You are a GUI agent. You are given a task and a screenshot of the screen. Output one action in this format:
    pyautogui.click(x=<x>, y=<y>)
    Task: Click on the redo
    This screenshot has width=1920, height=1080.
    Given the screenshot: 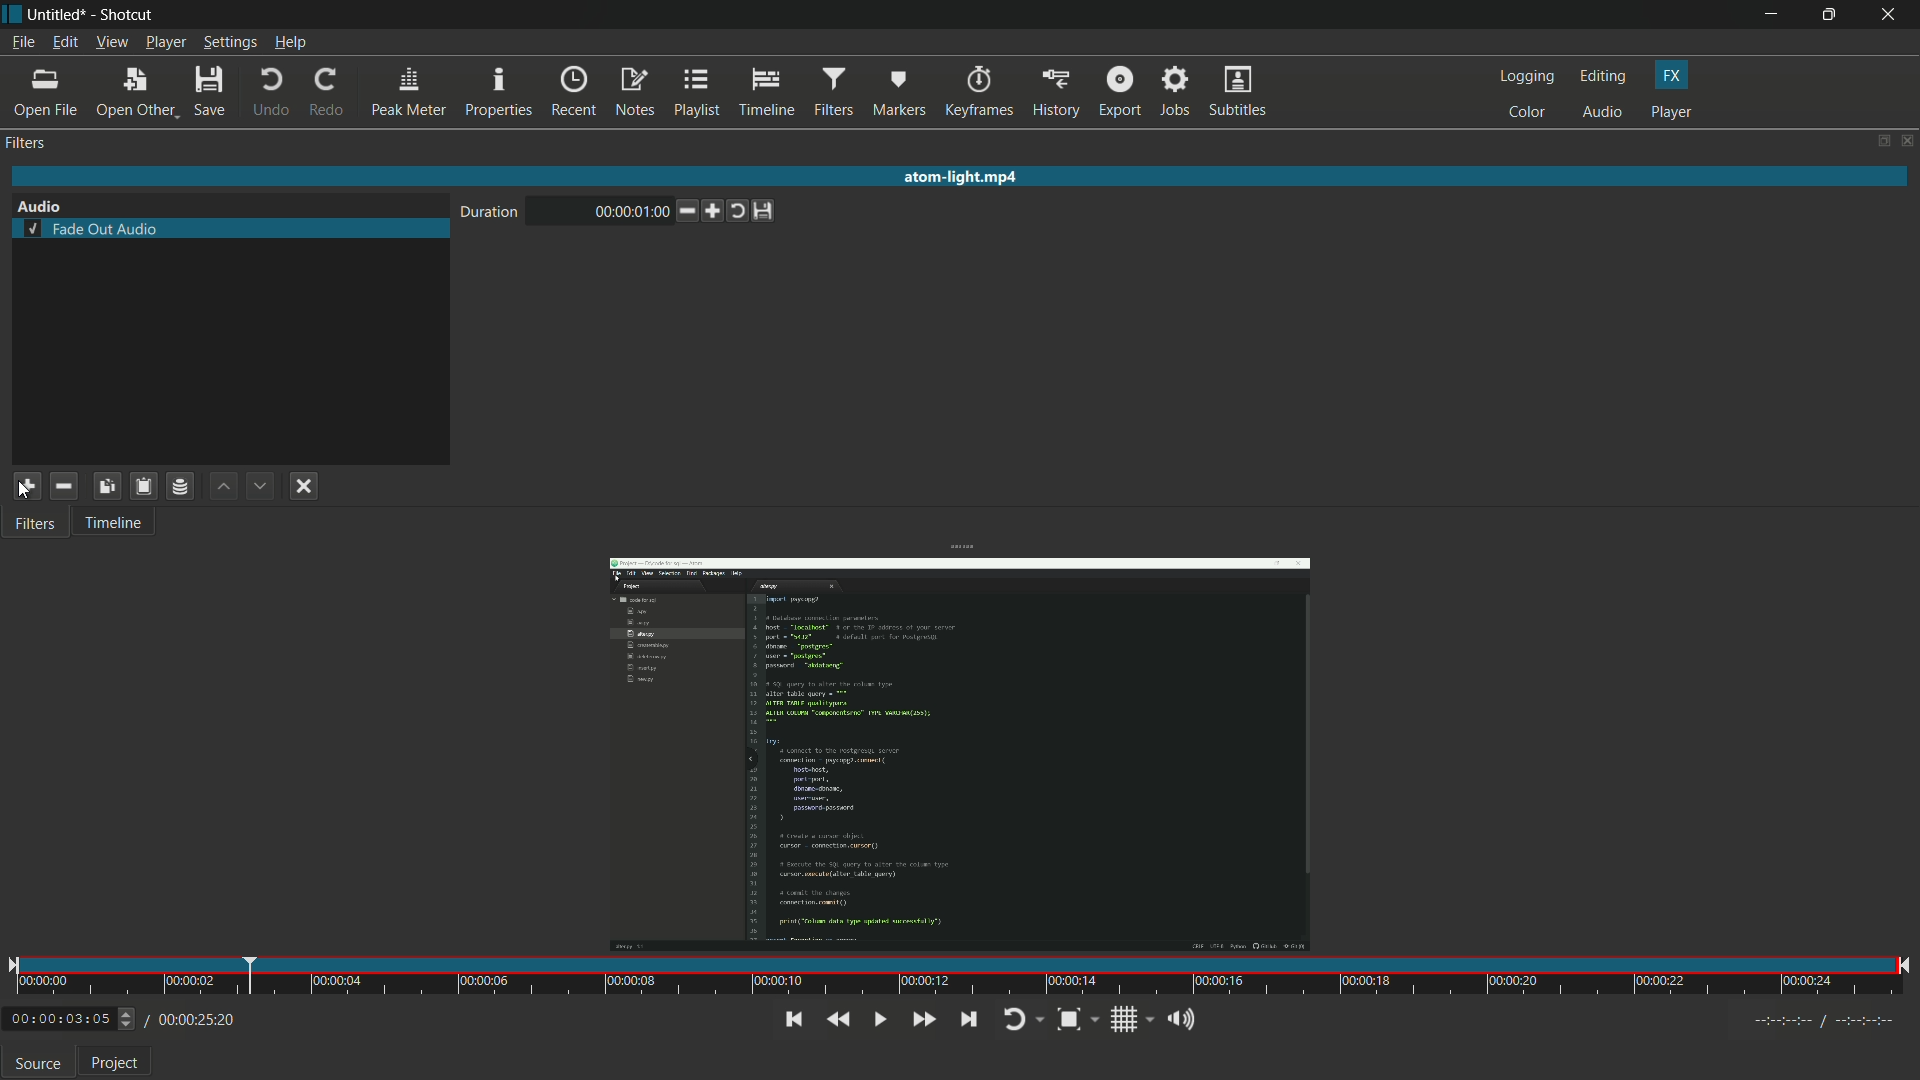 What is the action you would take?
    pyautogui.click(x=328, y=93)
    